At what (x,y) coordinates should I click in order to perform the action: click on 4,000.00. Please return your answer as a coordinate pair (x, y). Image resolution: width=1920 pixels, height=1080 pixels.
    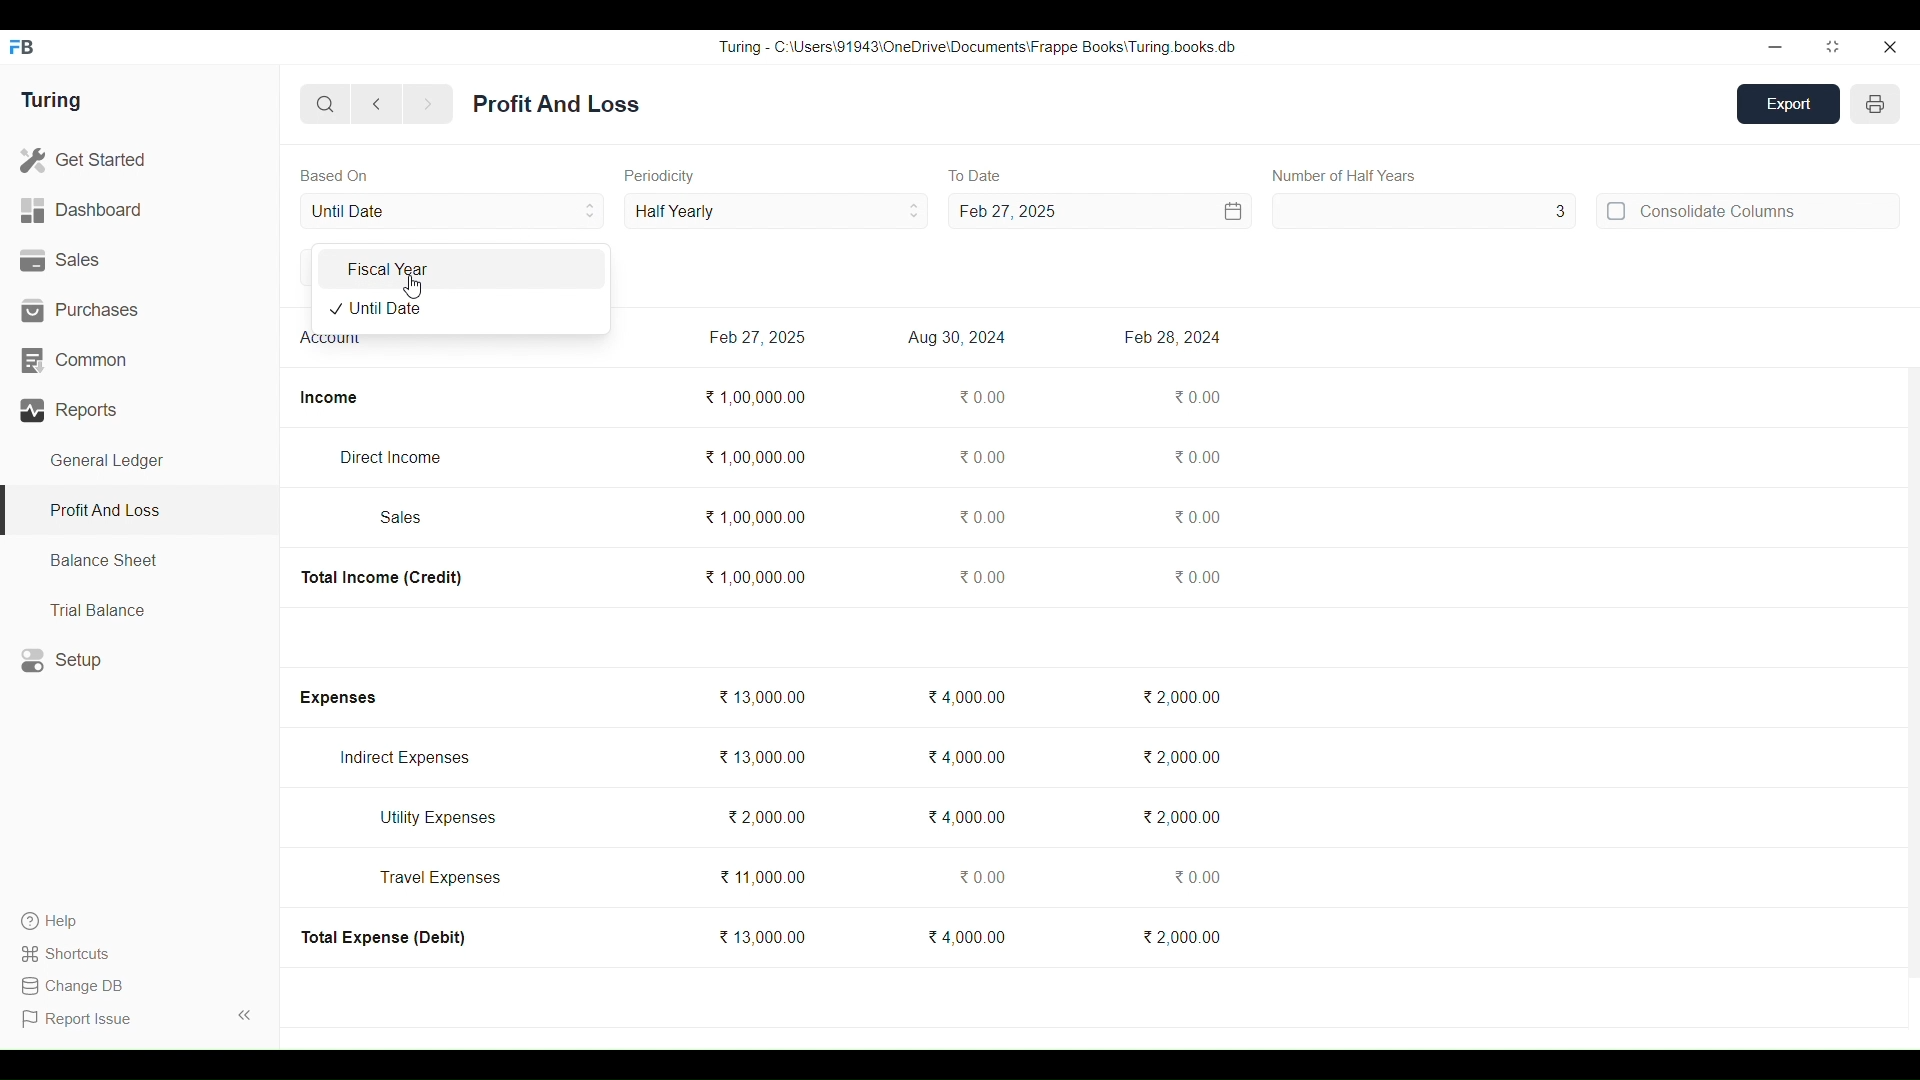
    Looking at the image, I should click on (966, 816).